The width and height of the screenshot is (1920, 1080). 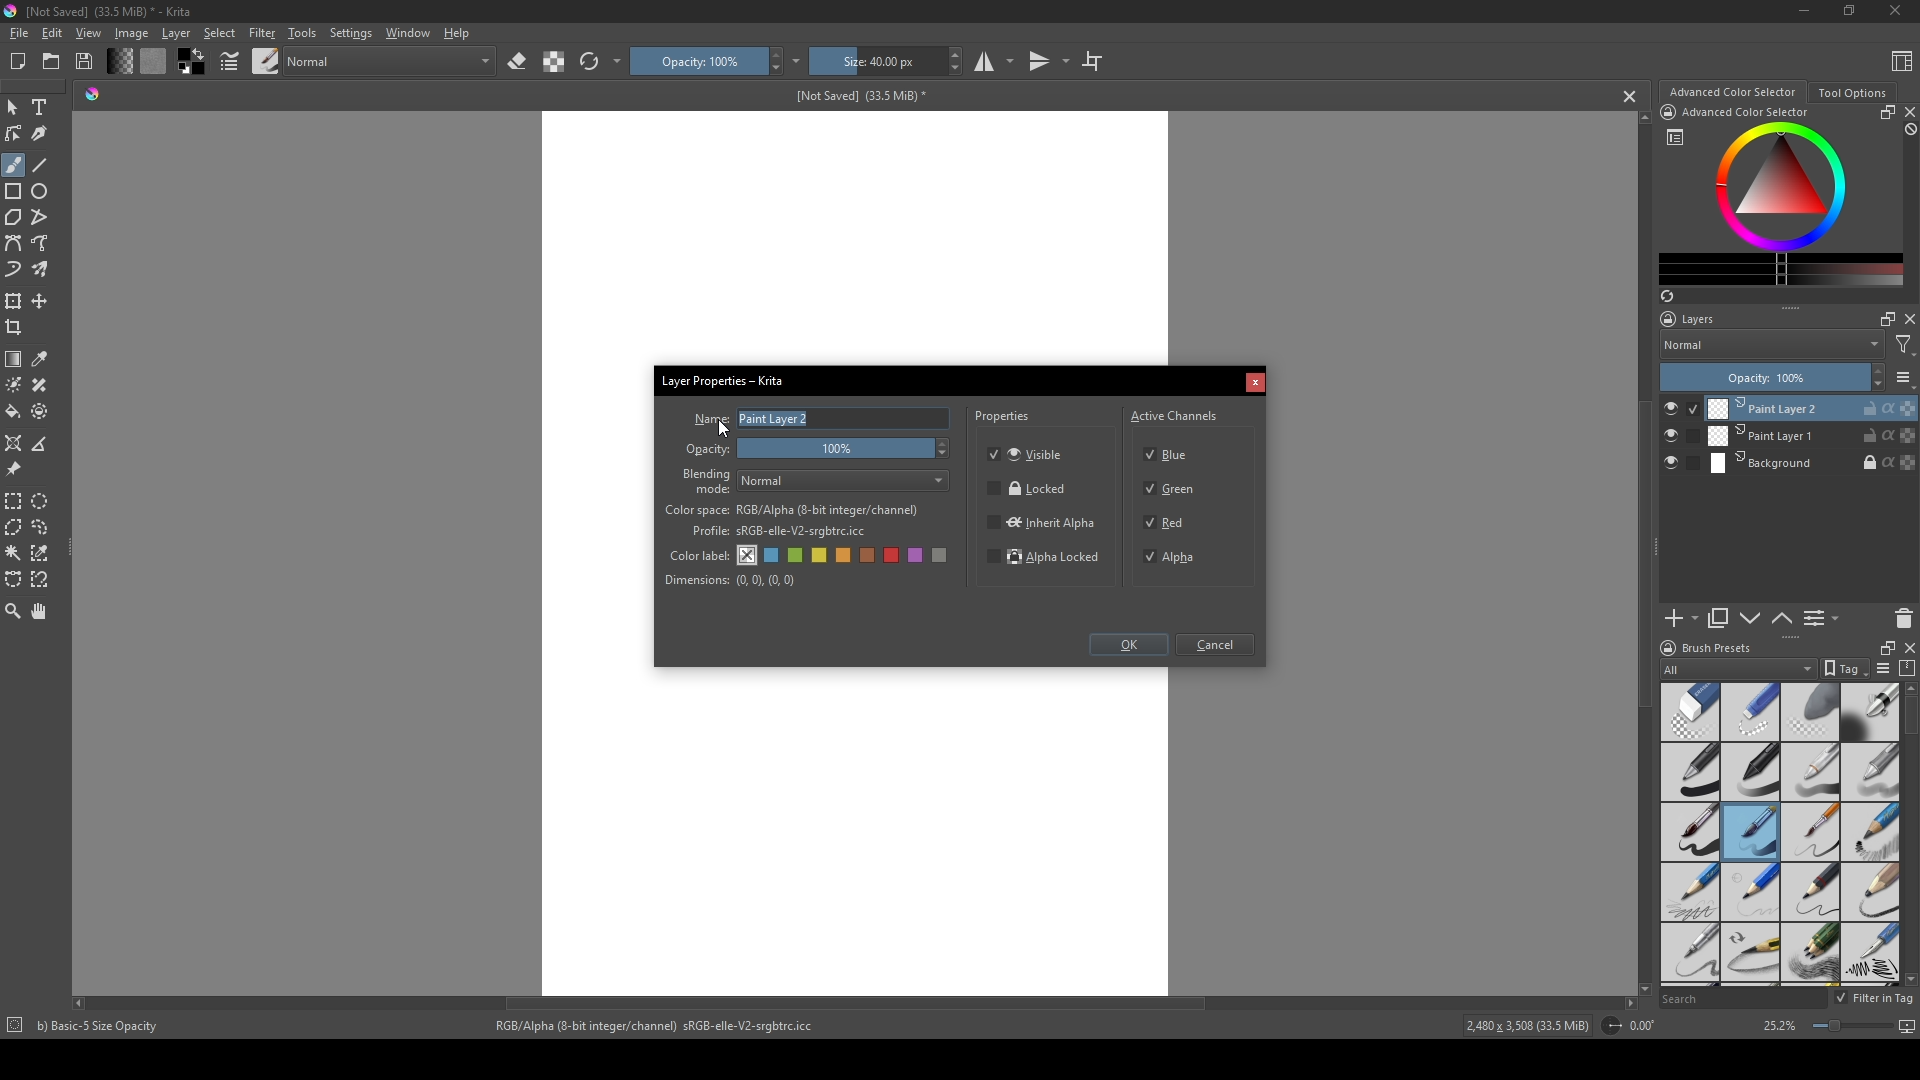 I want to click on b) Basic-5 Size Opacity, so click(x=102, y=1026).